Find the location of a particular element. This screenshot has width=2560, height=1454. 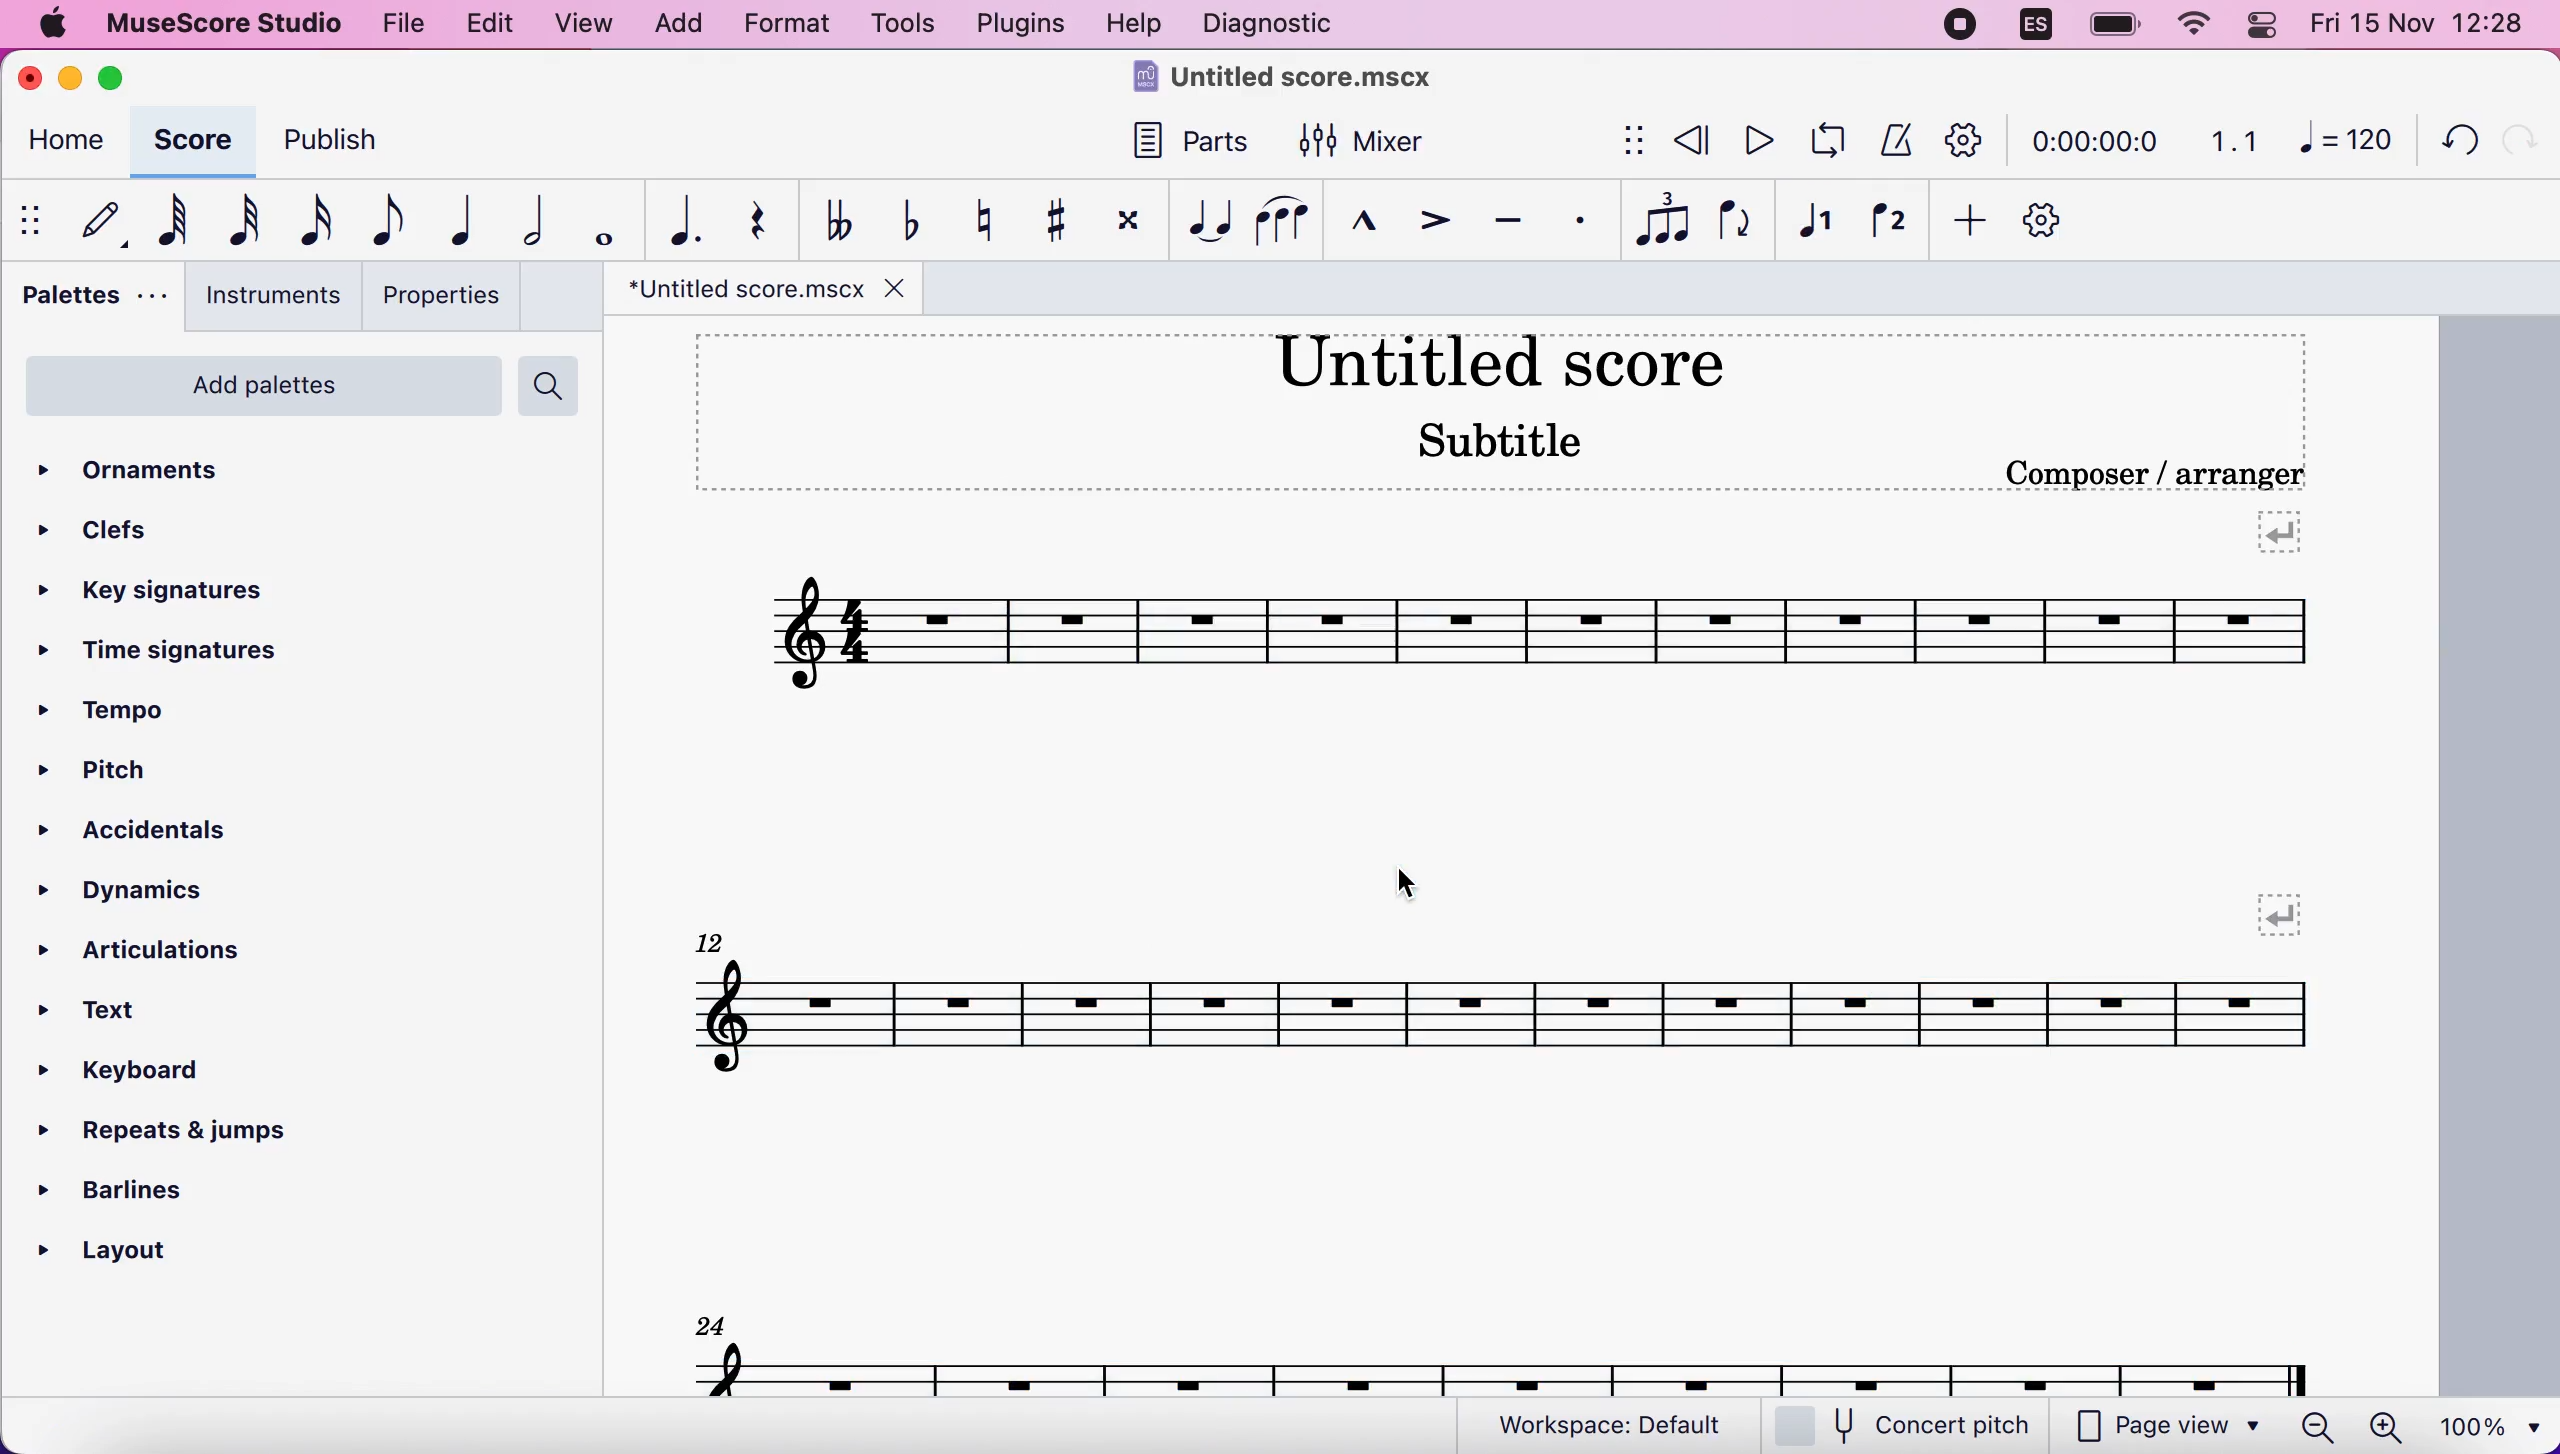

augmentation dot is located at coordinates (674, 222).